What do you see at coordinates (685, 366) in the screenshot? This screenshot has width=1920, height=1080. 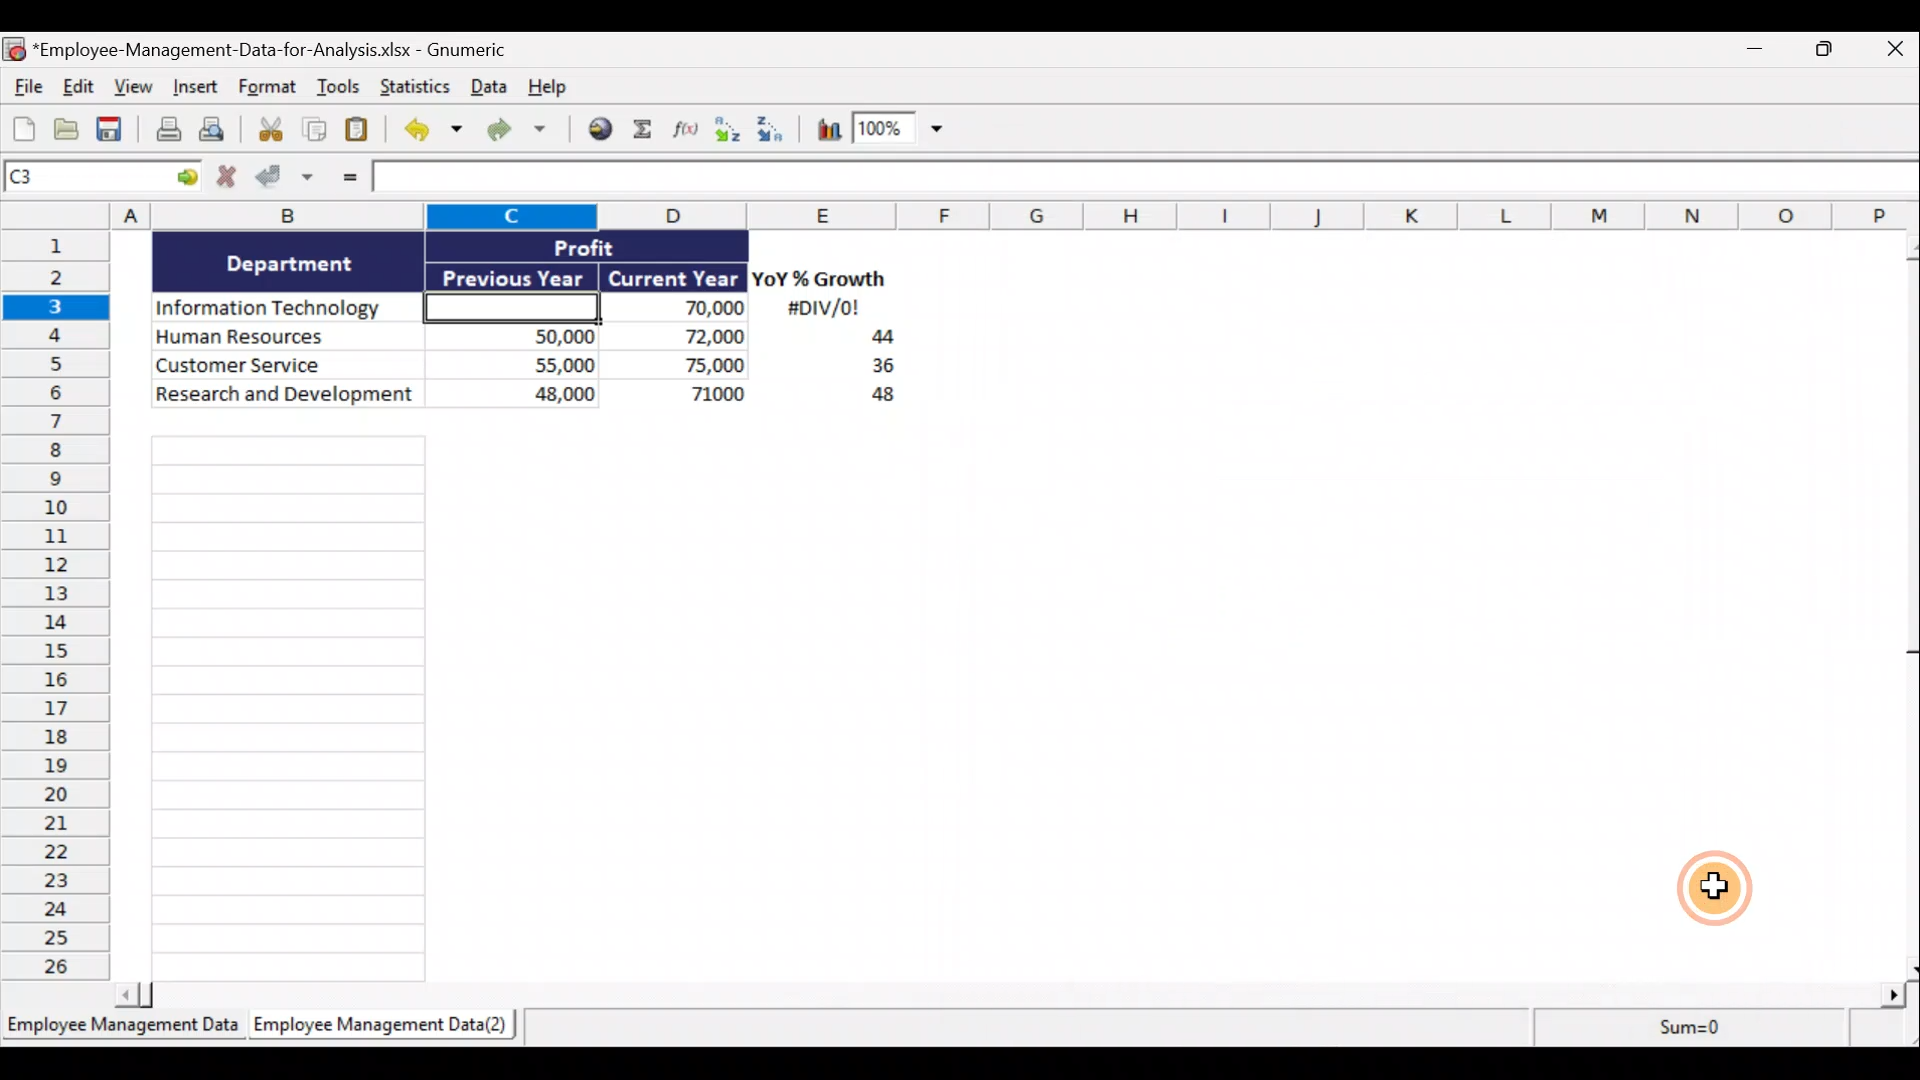 I see `75,000` at bounding box center [685, 366].